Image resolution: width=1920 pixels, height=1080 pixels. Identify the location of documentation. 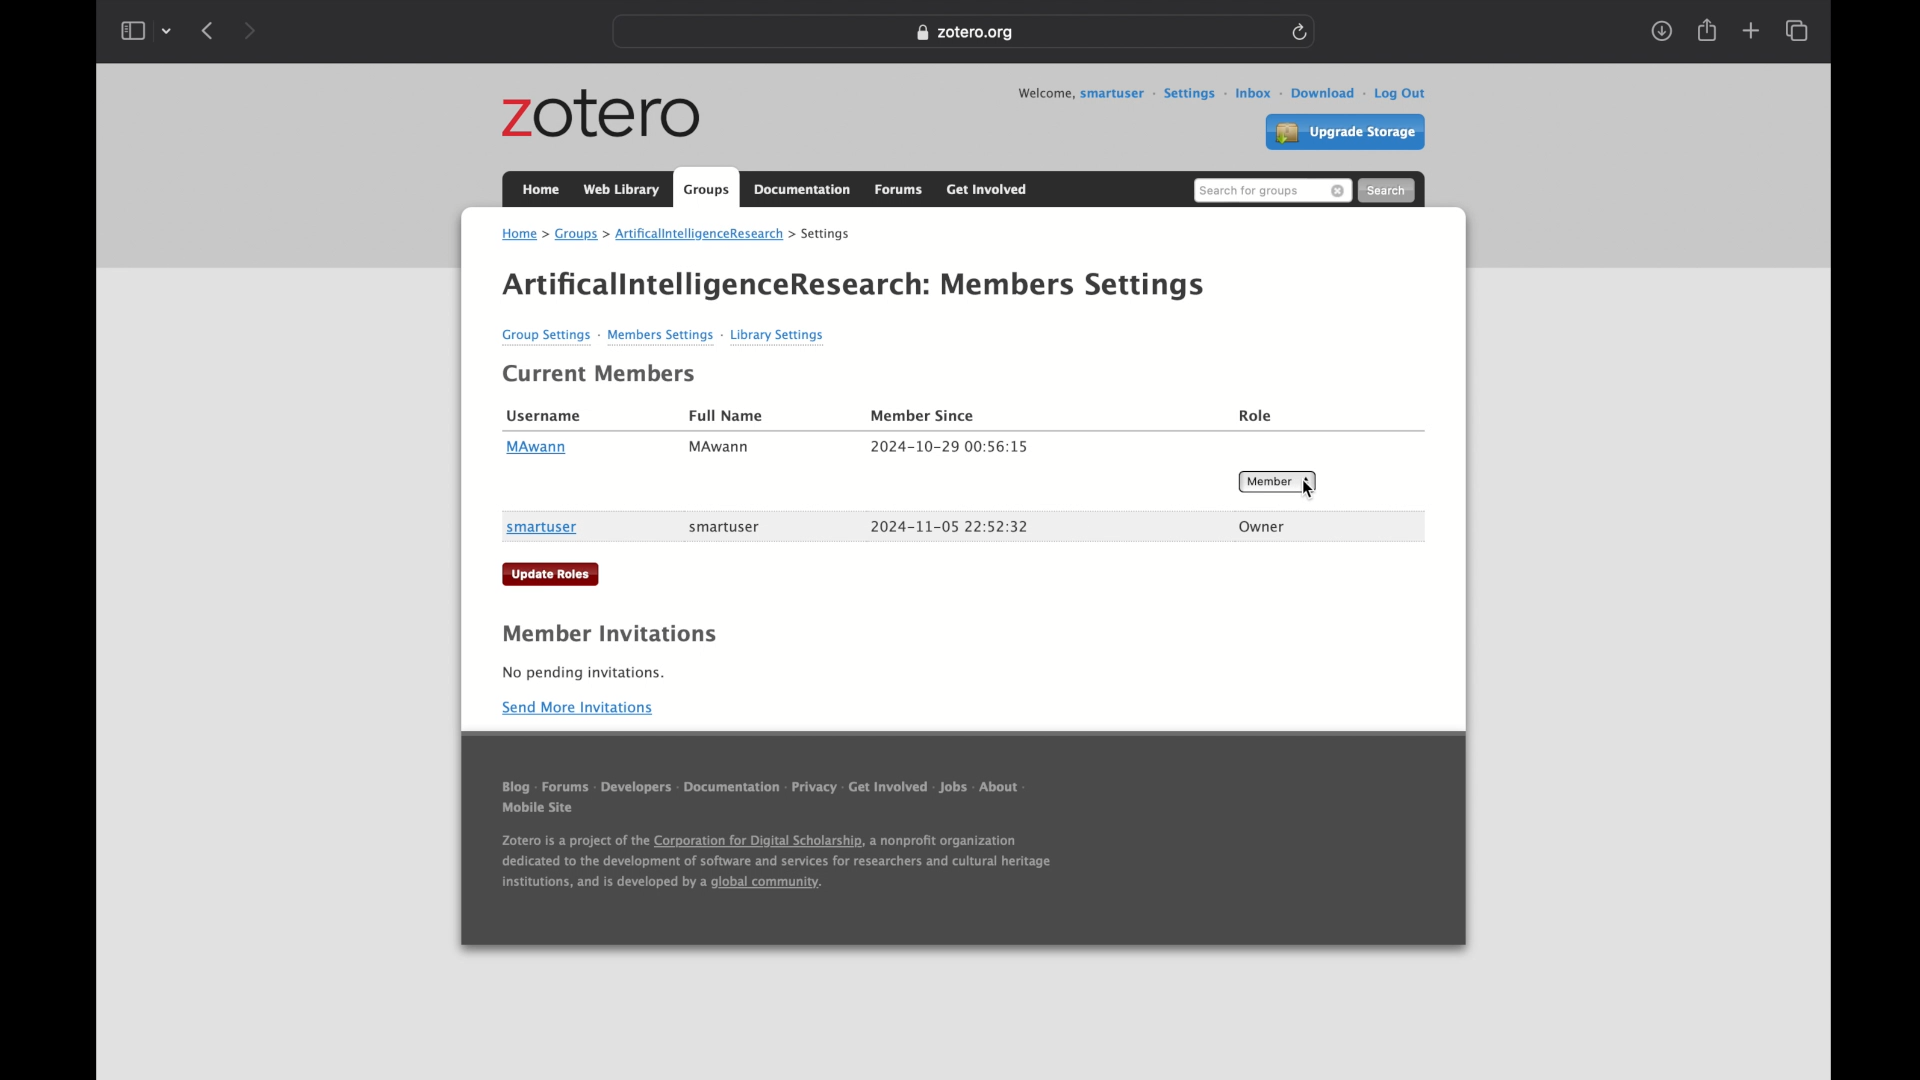
(803, 190).